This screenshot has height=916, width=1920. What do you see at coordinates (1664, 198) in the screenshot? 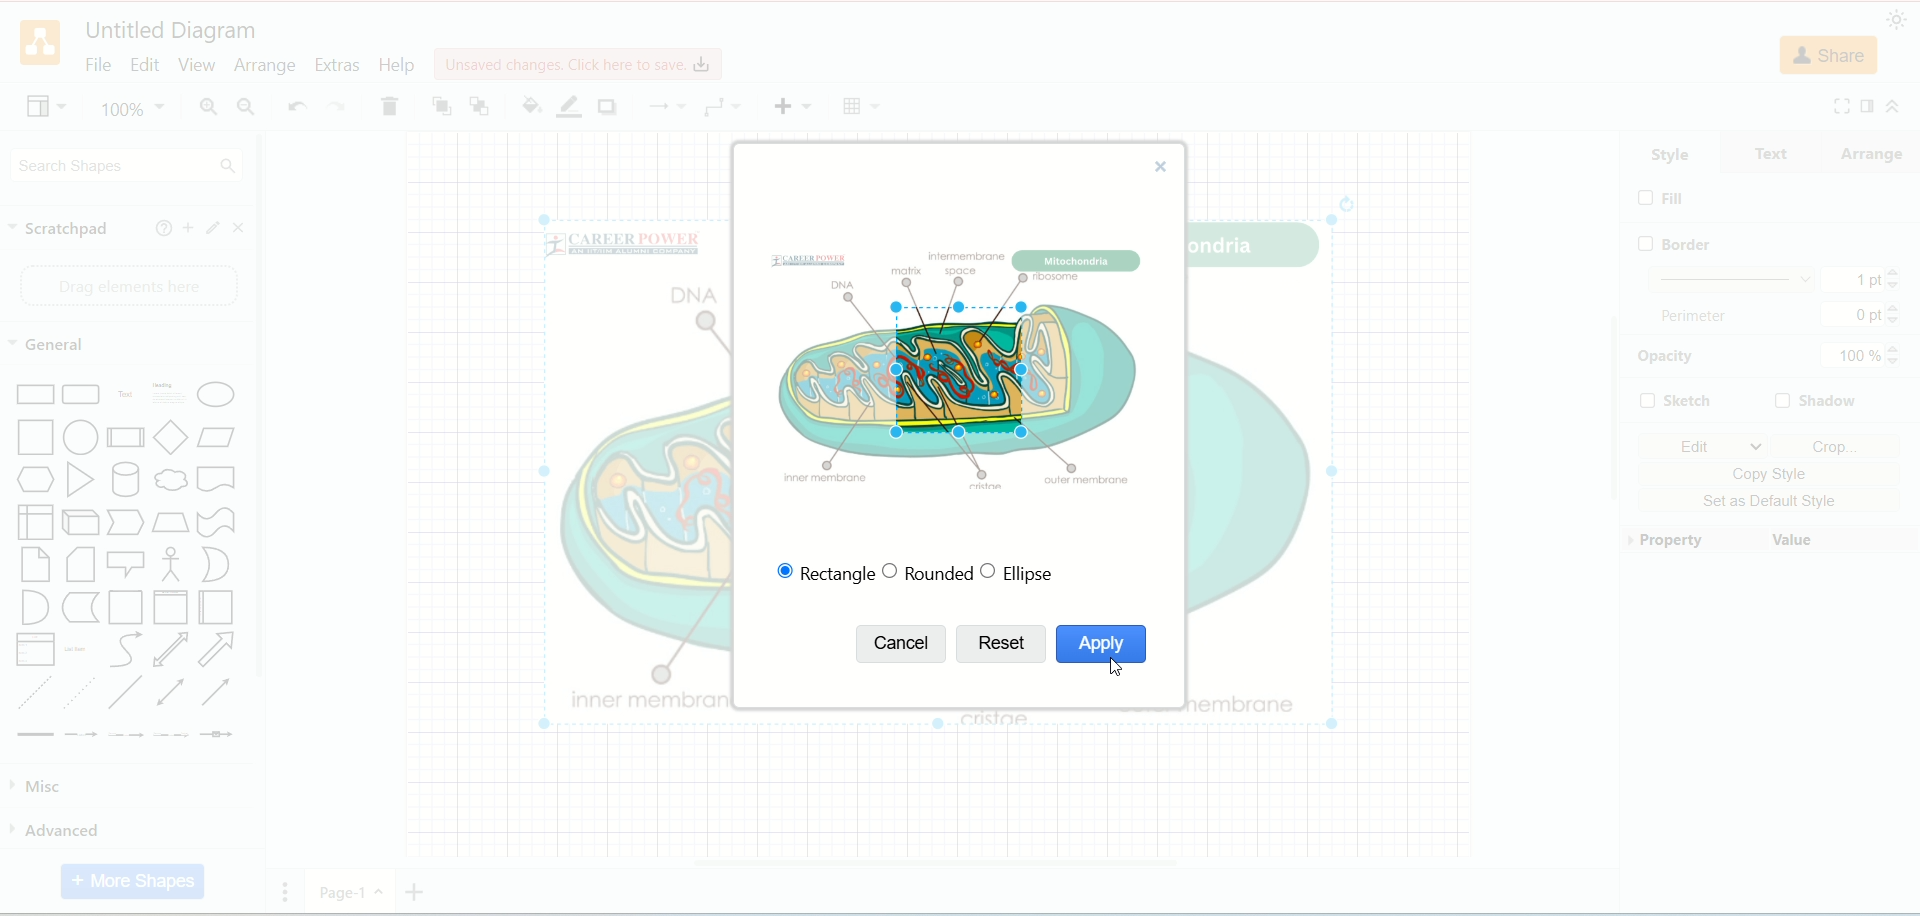
I see `fill` at bounding box center [1664, 198].